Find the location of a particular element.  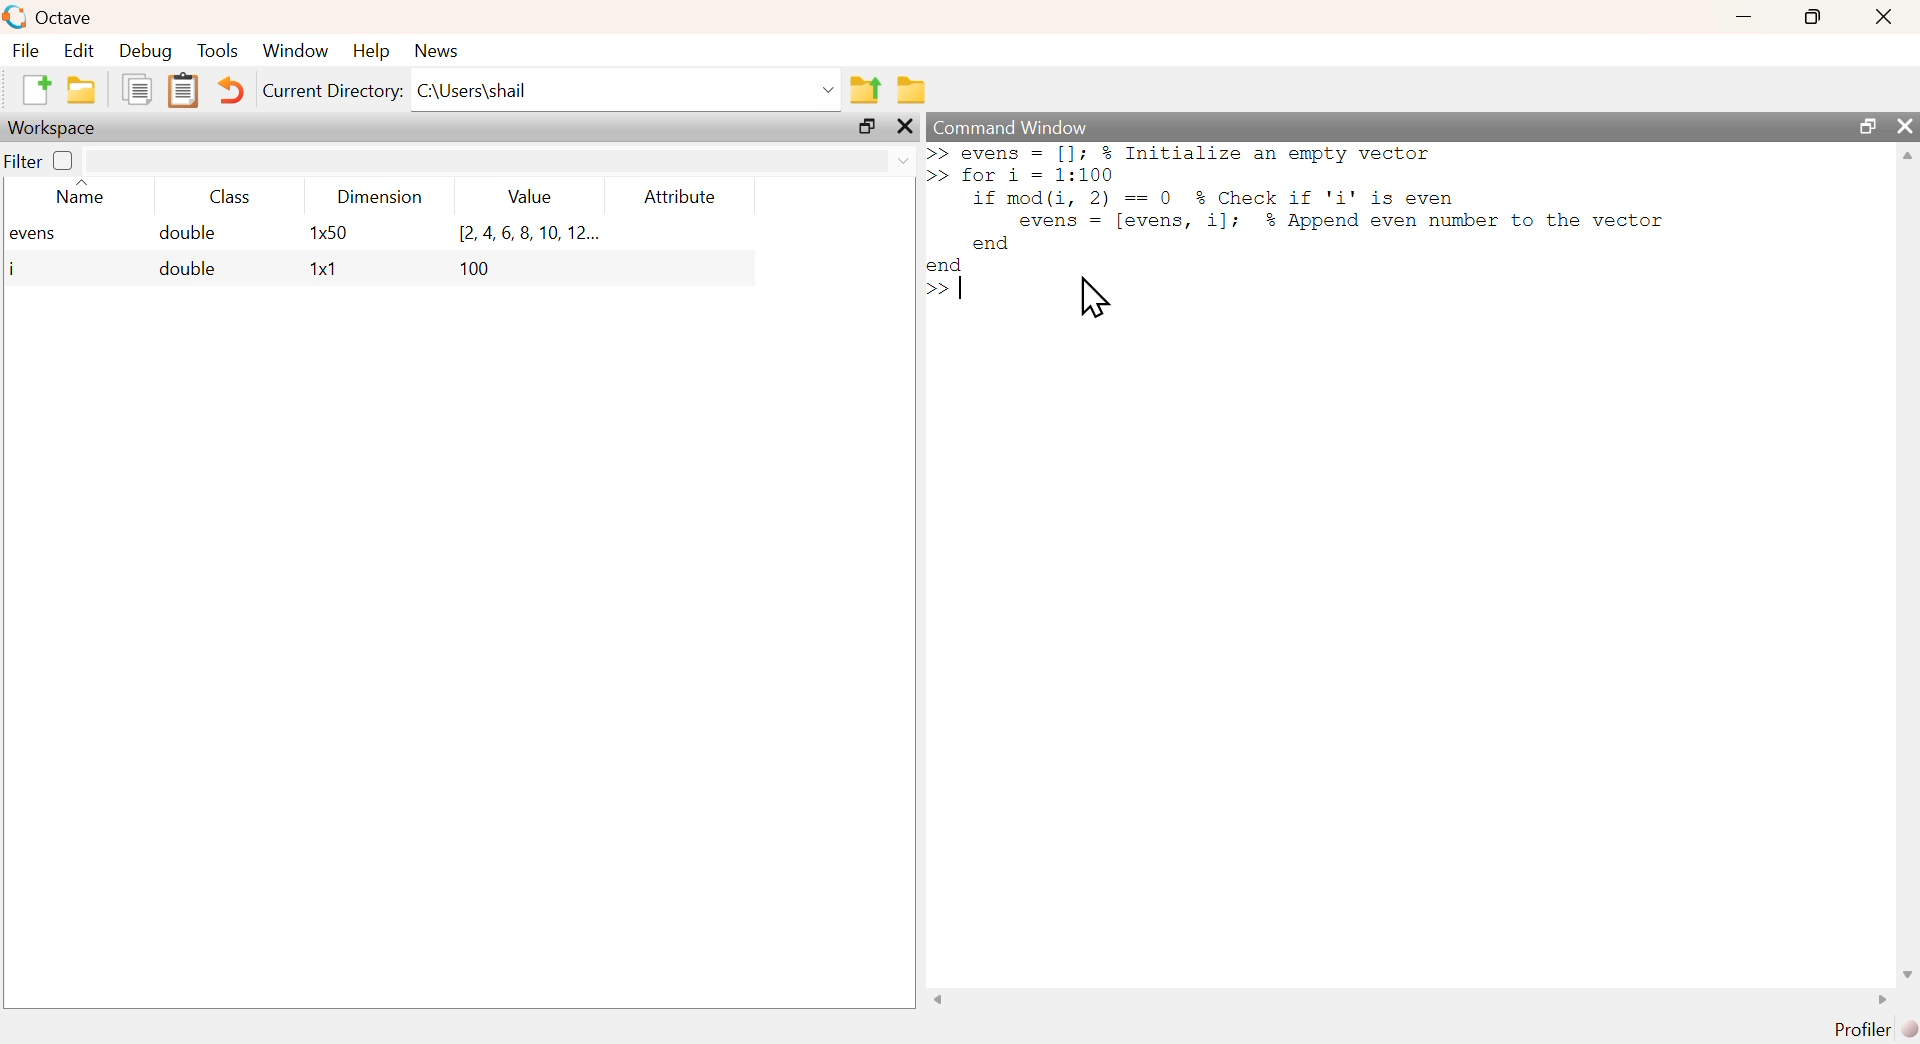

off is located at coordinates (64, 159).